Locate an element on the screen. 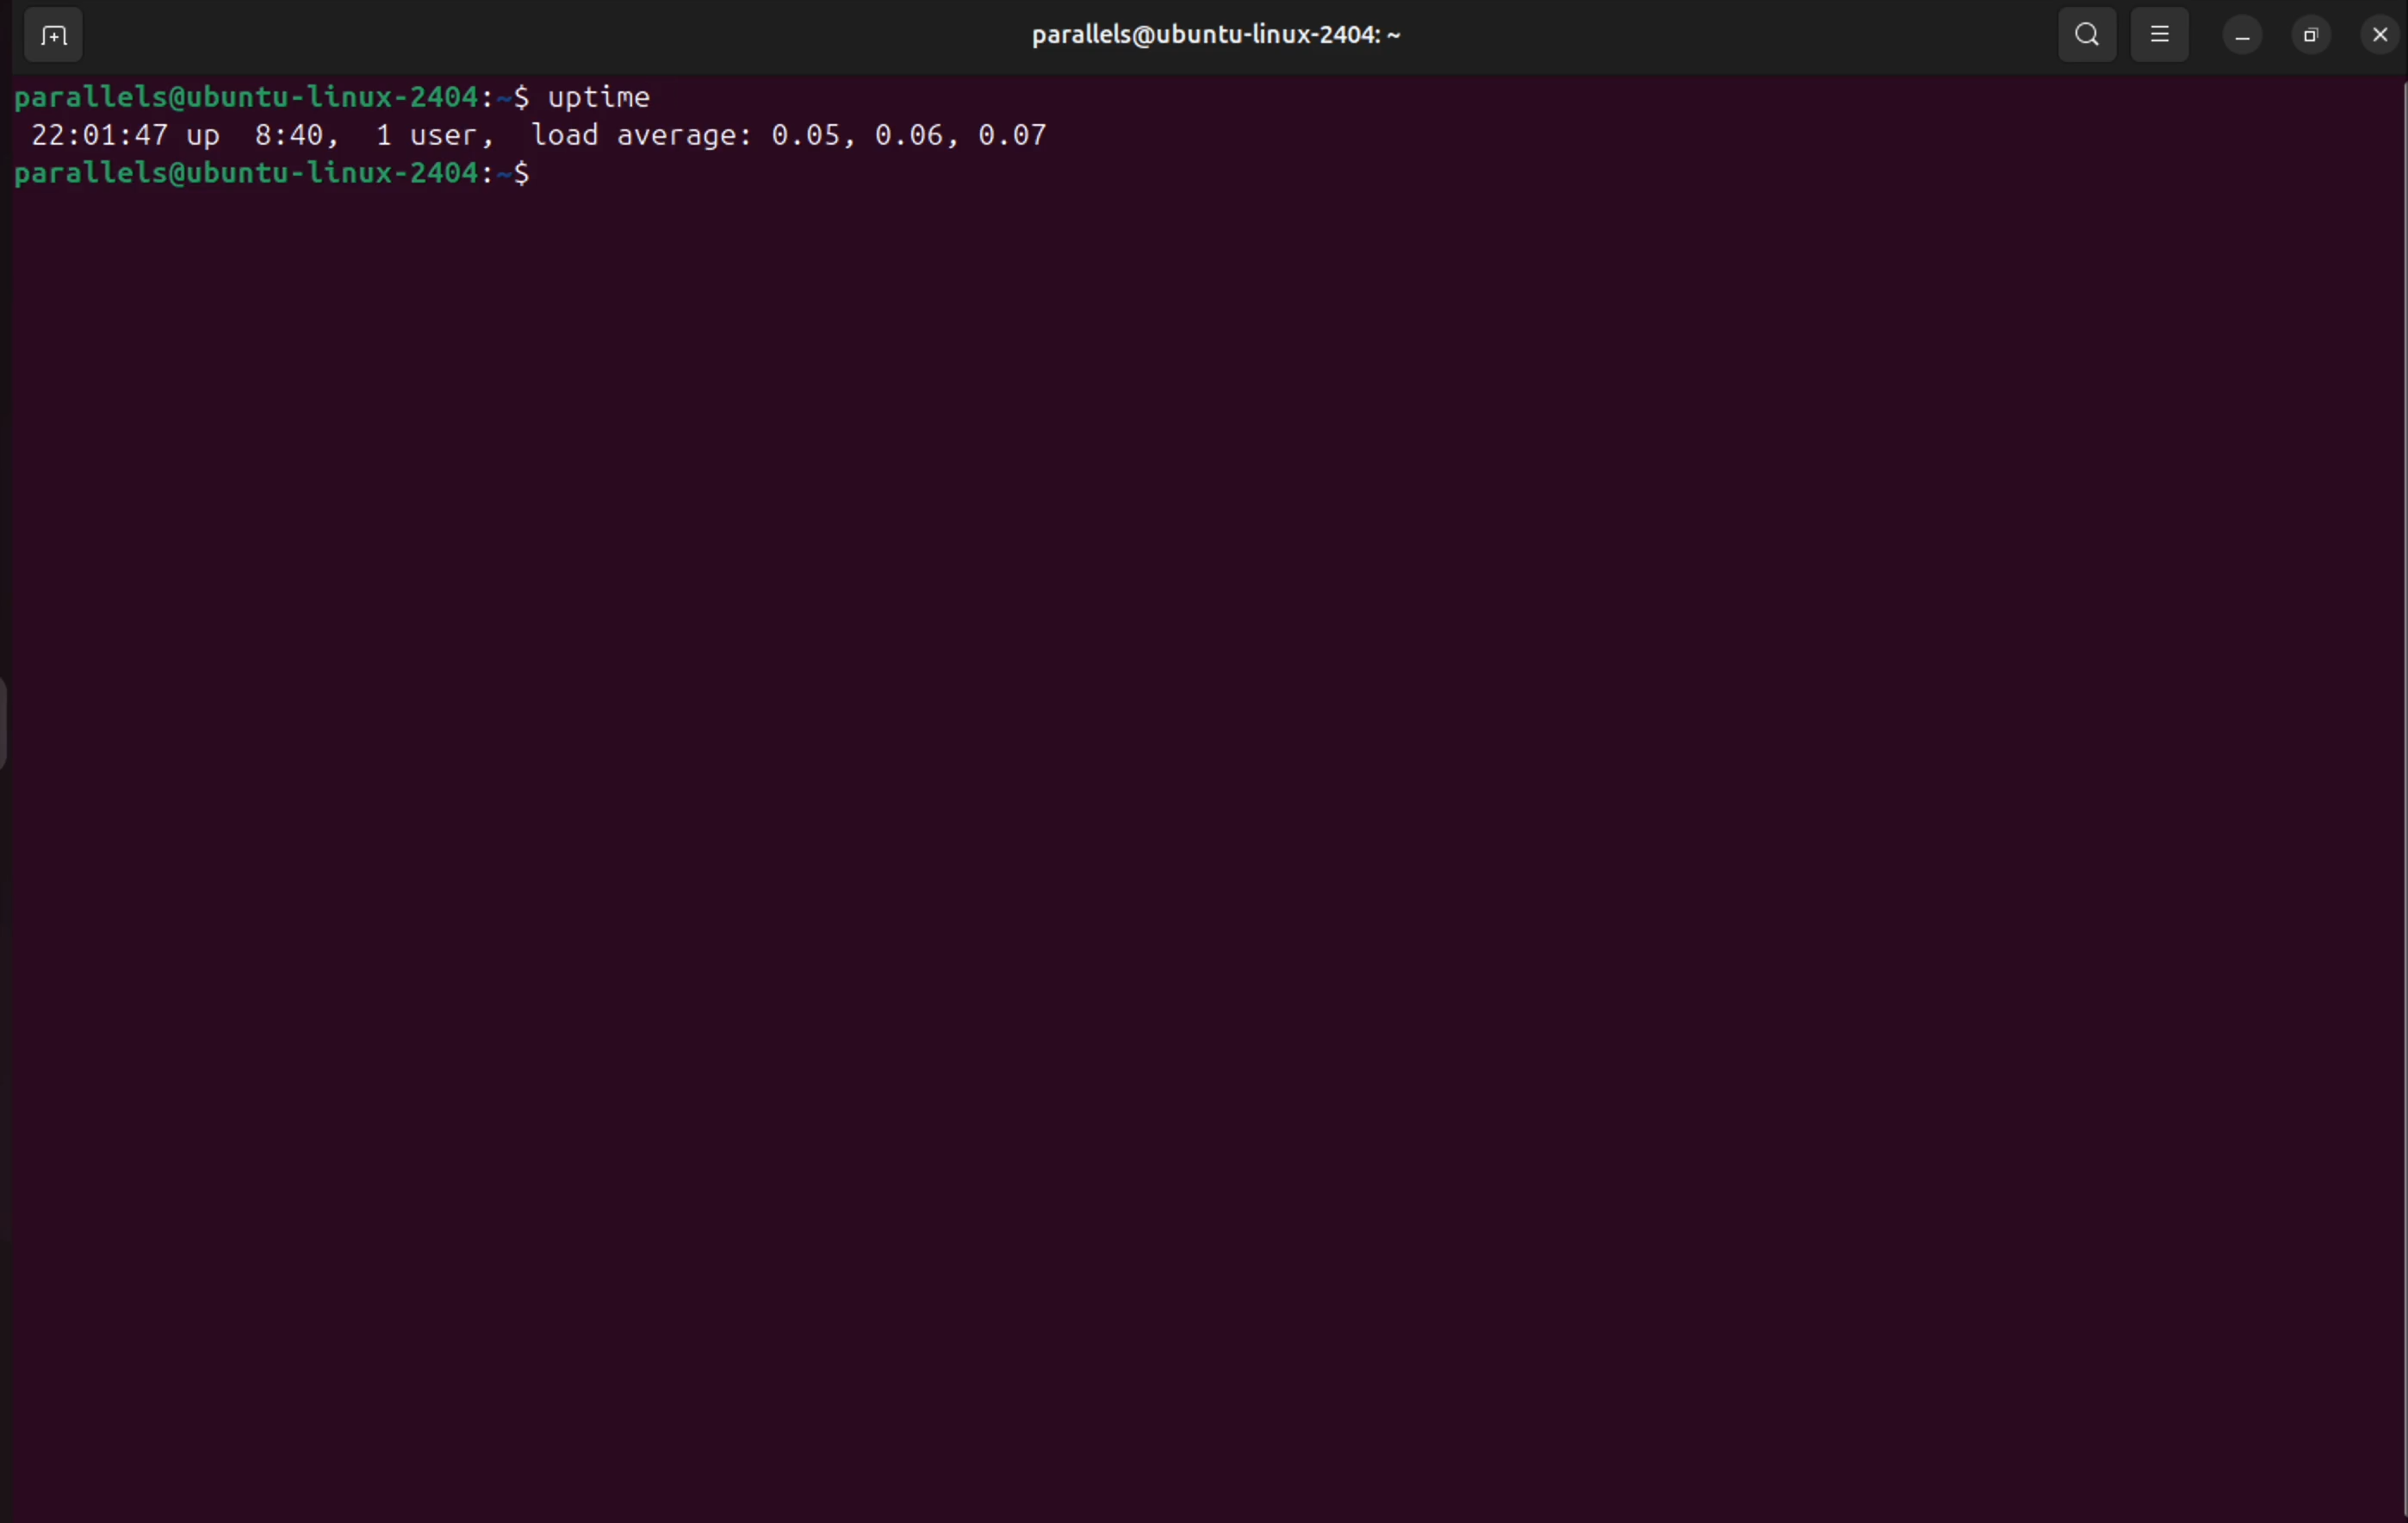  parallels@ubuntu-linux-2404: ~ is located at coordinates (1227, 45).